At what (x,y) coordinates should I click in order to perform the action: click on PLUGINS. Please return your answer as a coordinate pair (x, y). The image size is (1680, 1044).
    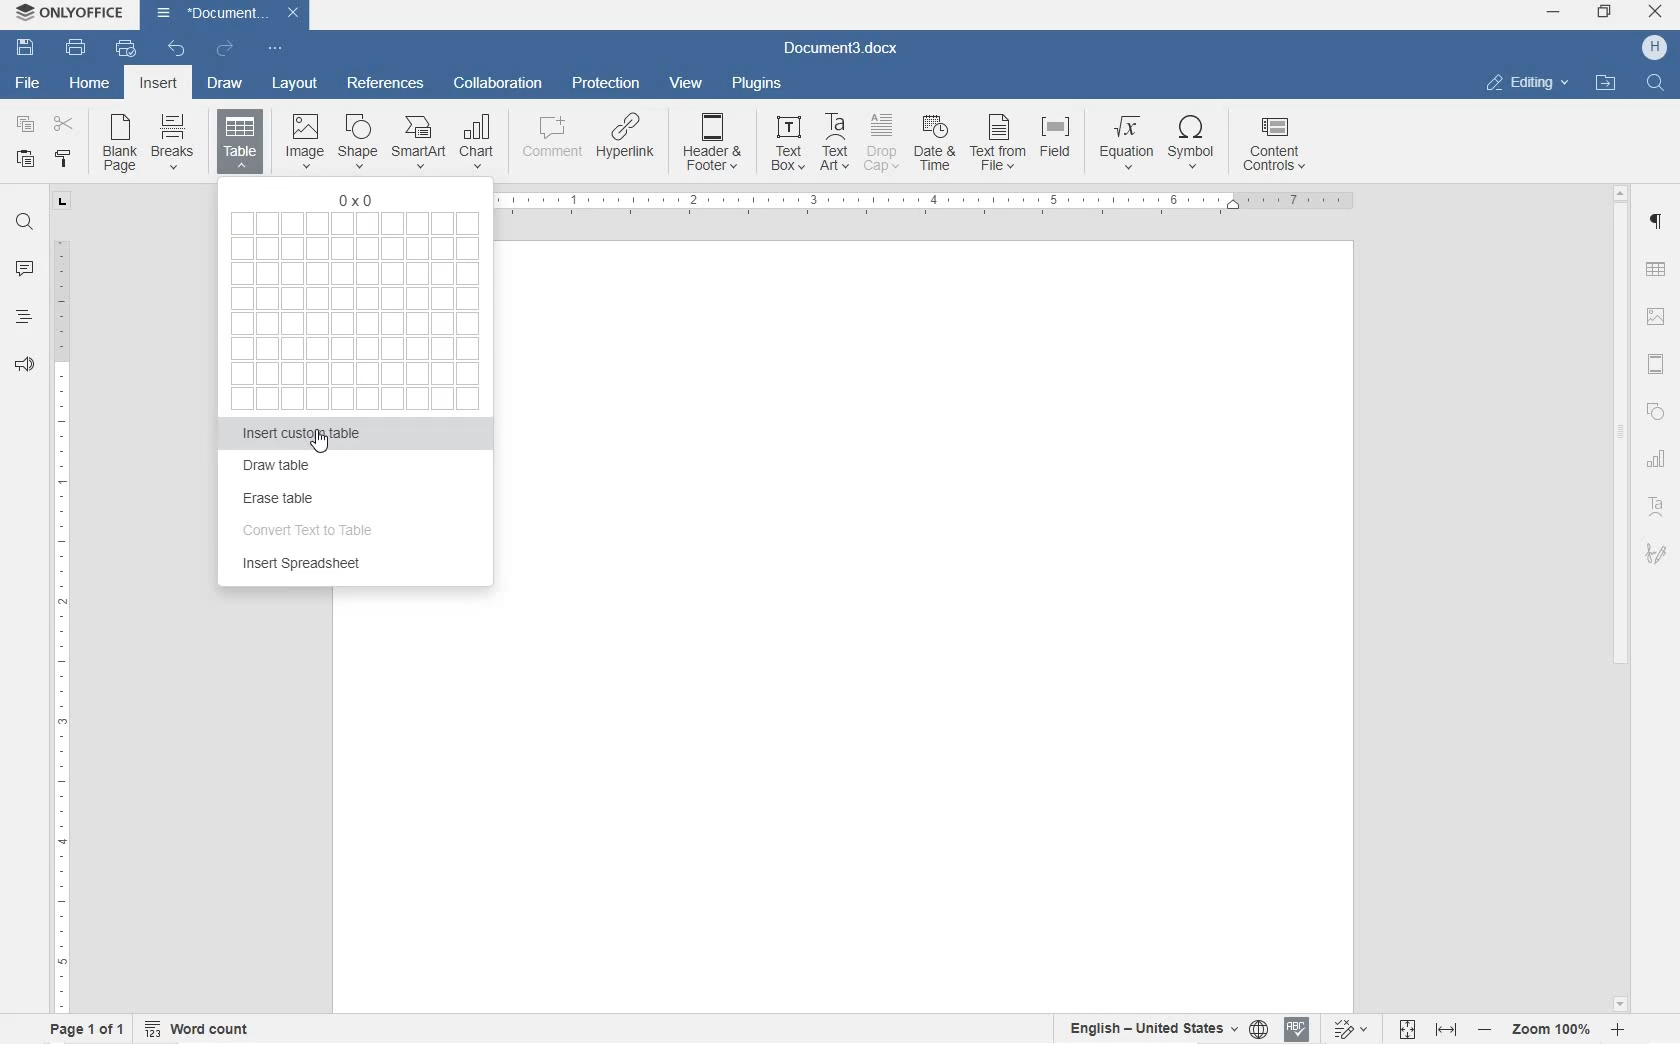
    Looking at the image, I should click on (754, 83).